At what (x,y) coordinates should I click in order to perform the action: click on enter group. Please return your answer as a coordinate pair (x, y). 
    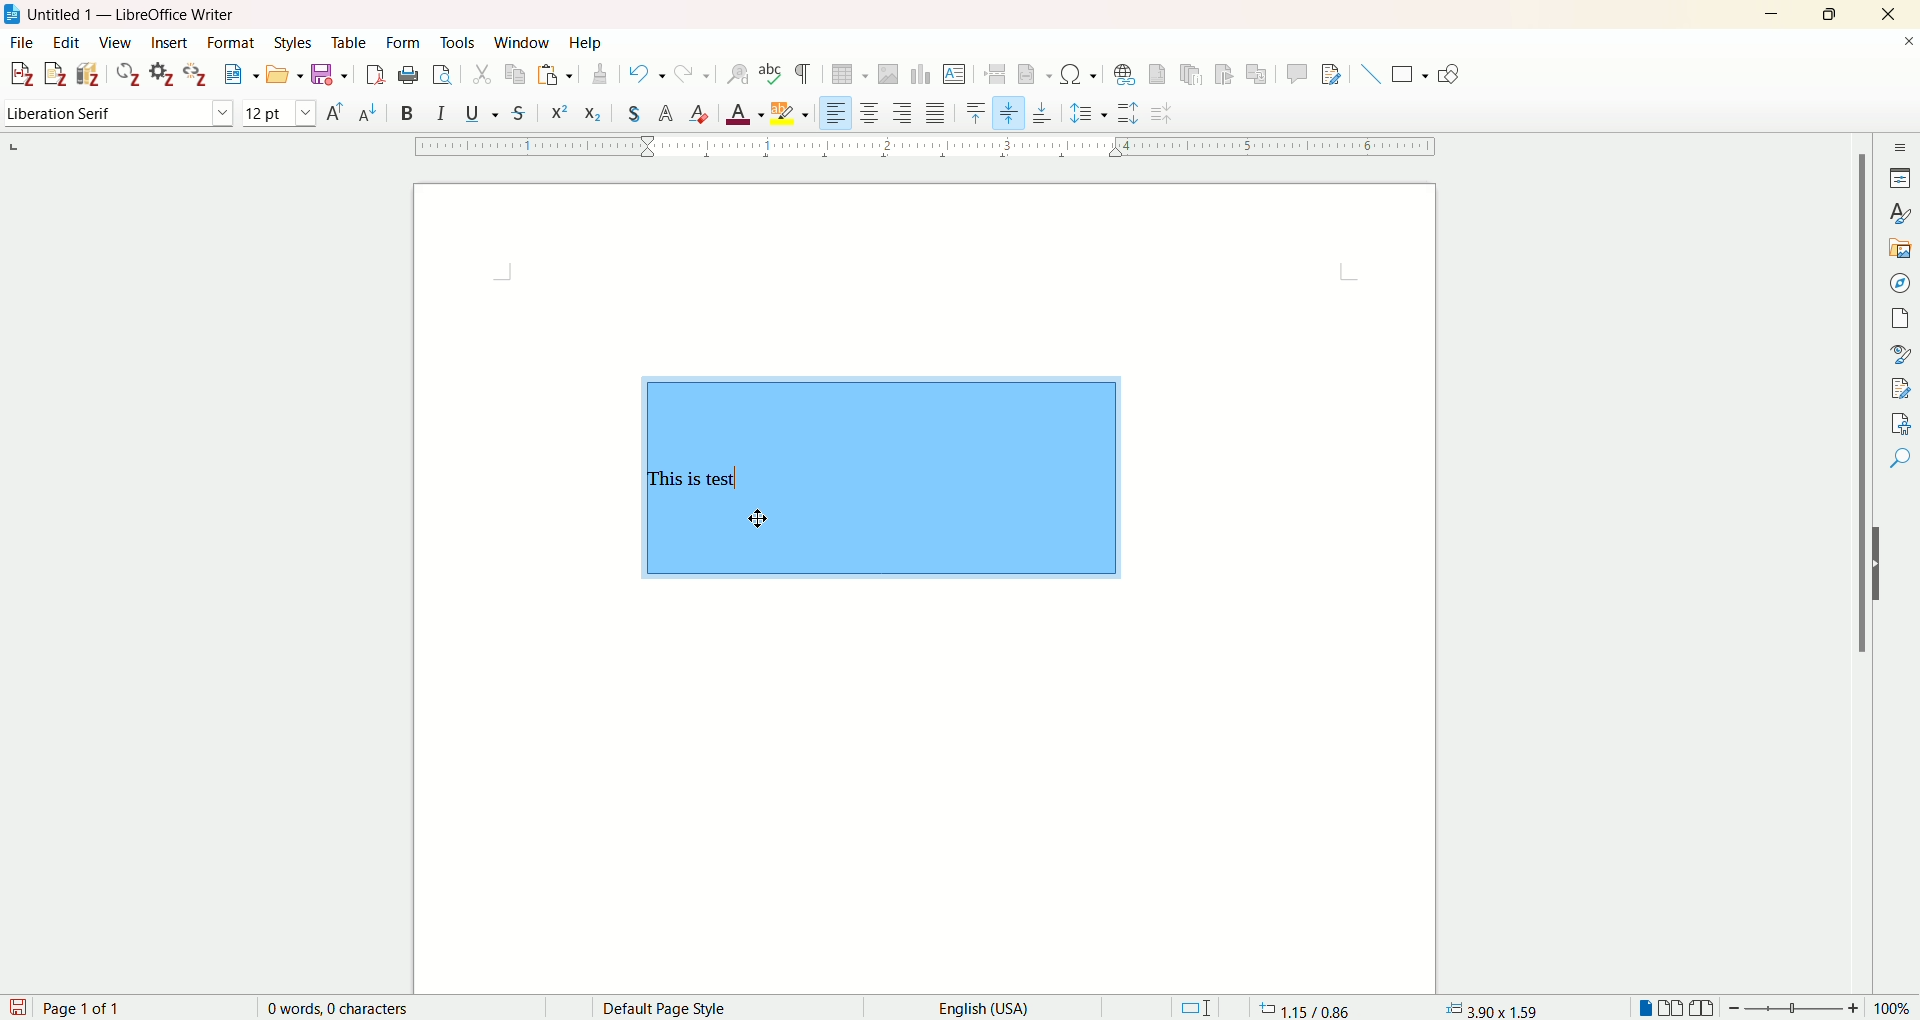
    Looking at the image, I should click on (1287, 114).